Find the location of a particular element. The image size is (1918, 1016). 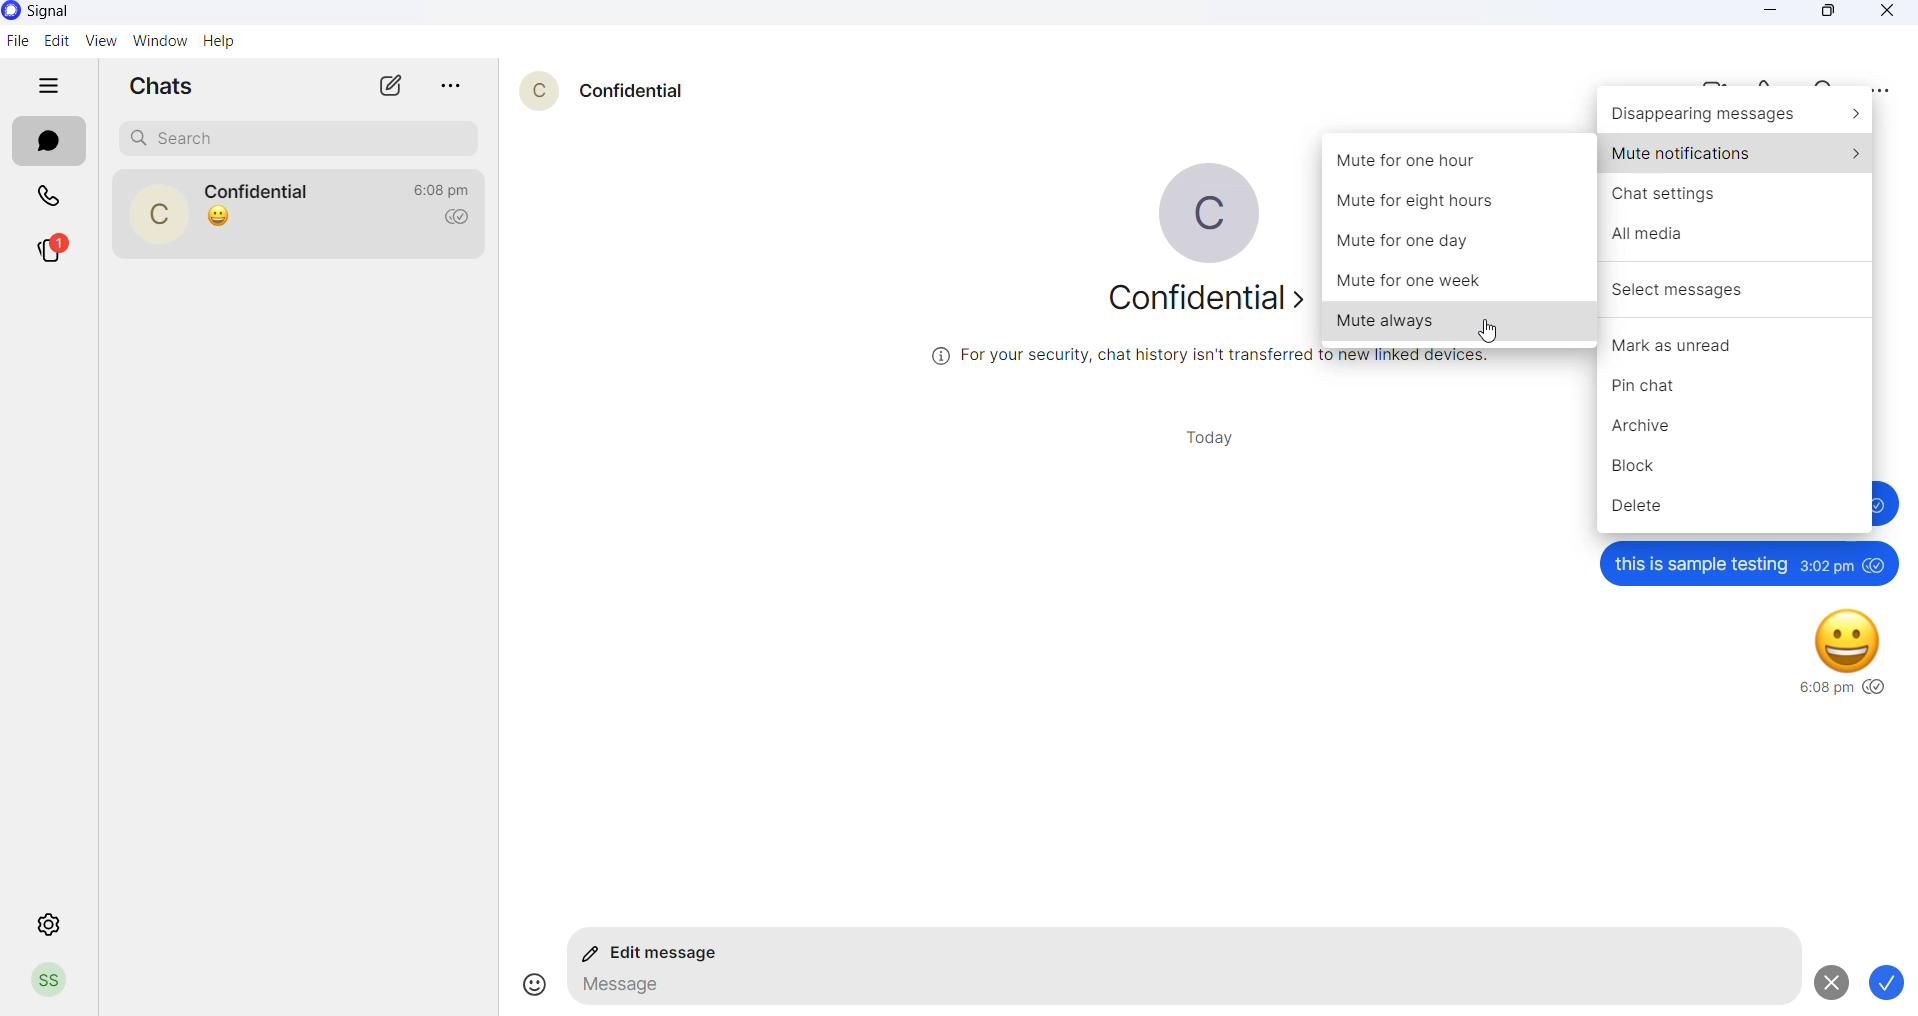

smiley emoji is located at coordinates (1850, 637).